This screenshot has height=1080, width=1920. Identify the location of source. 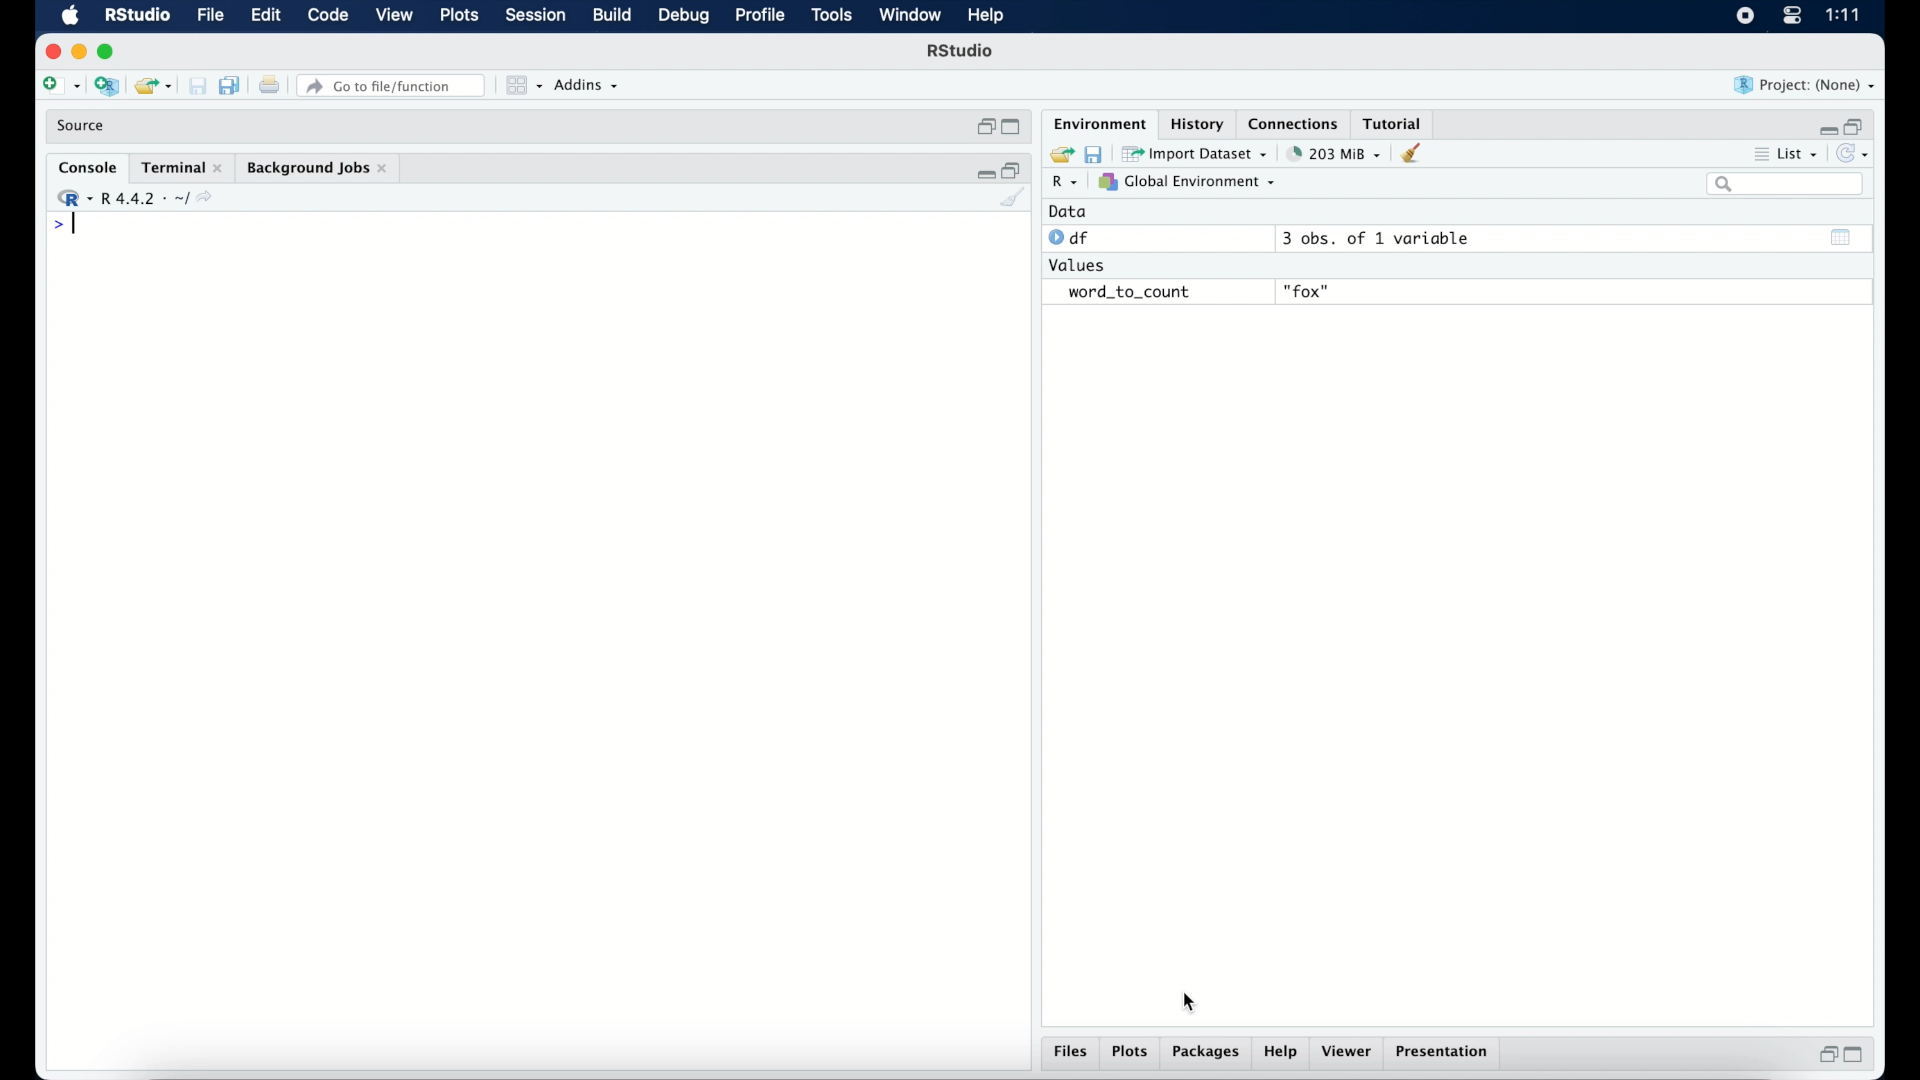
(83, 126).